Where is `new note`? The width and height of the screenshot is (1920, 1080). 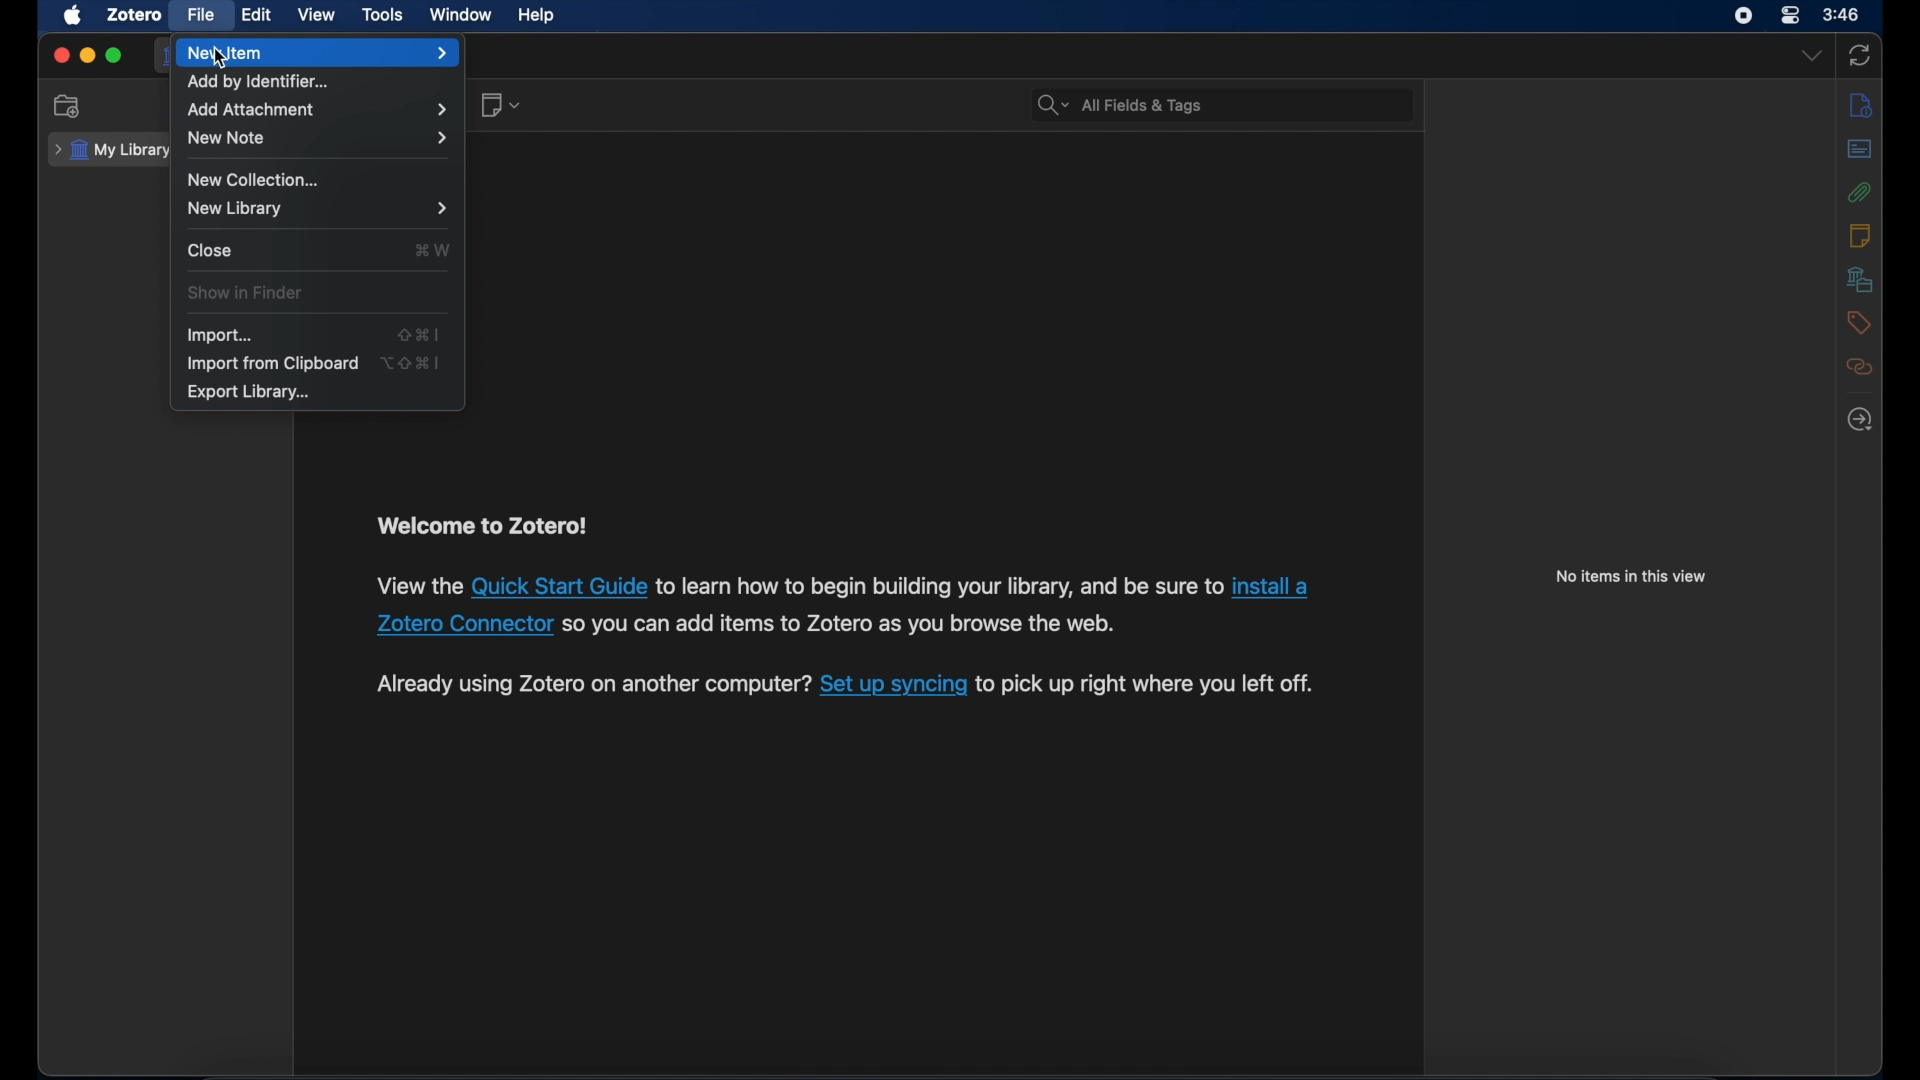 new note is located at coordinates (319, 137).